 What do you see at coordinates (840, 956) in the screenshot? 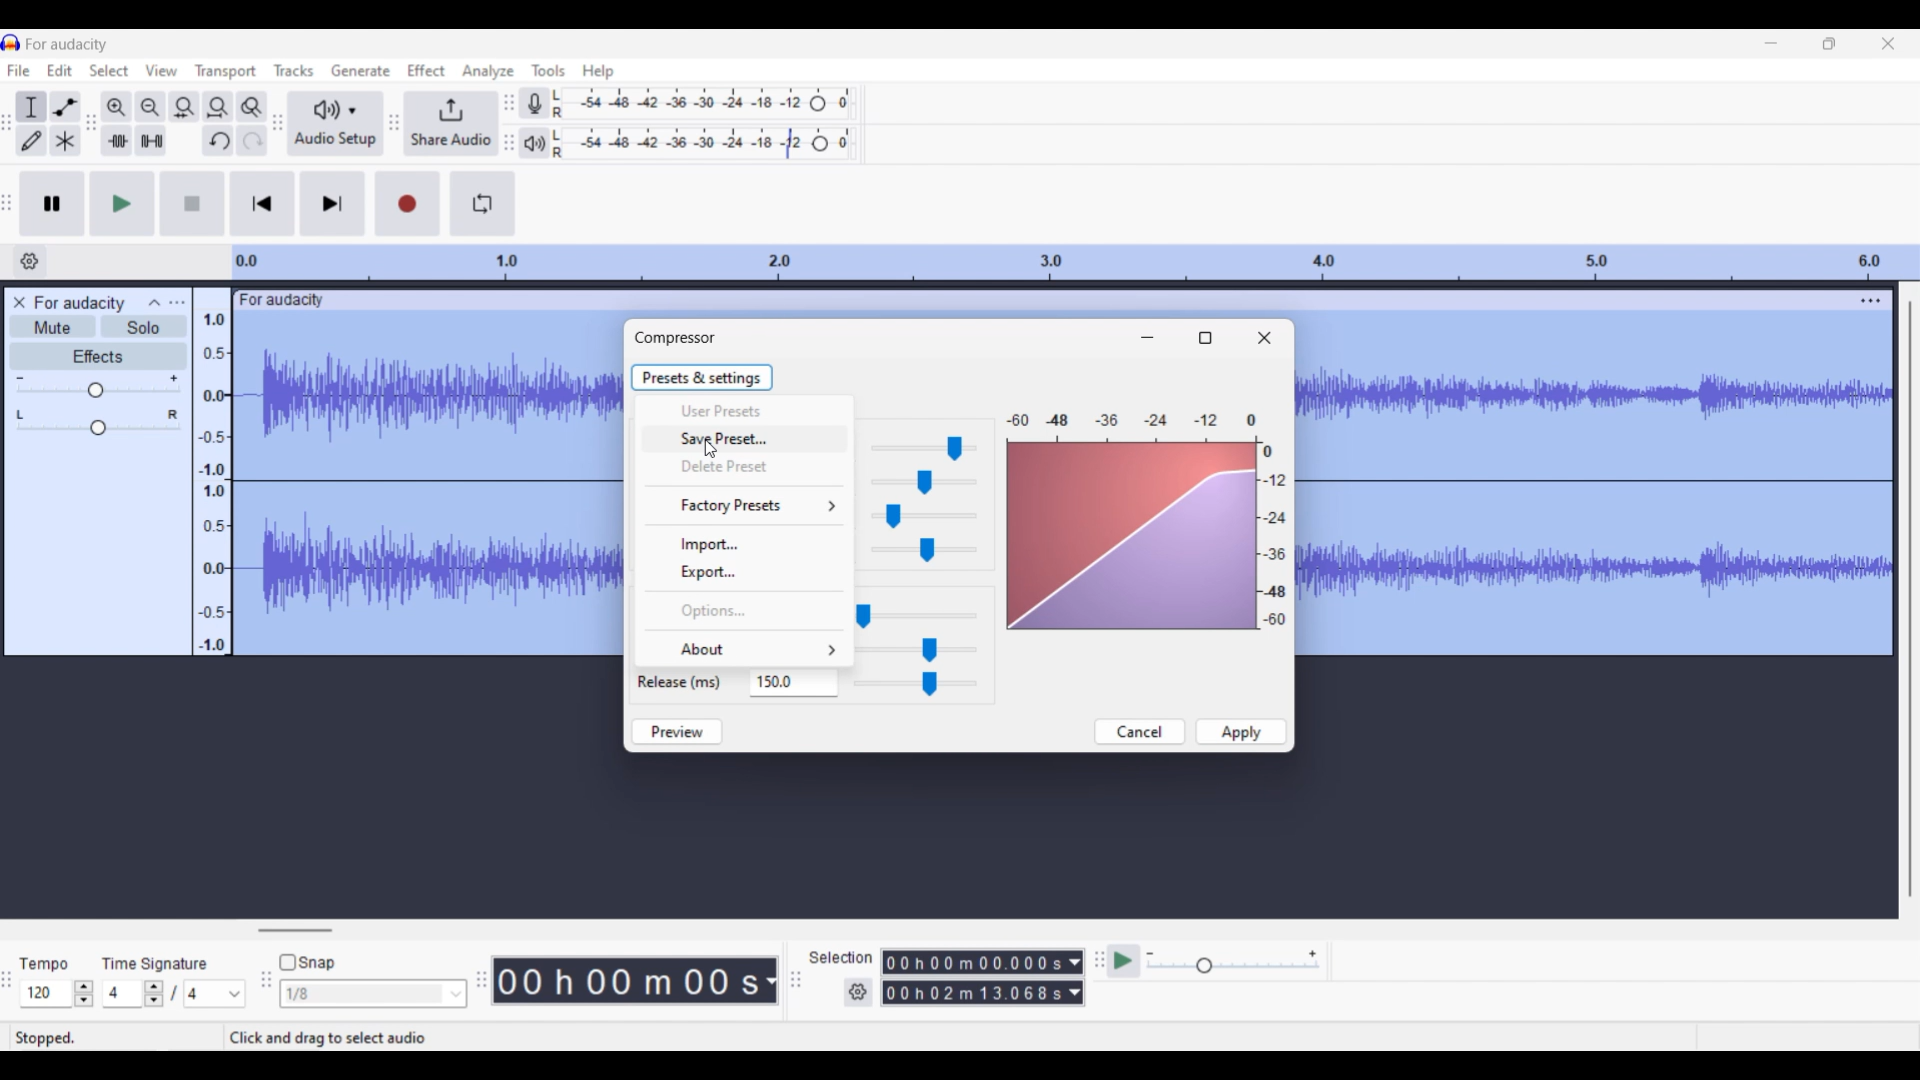
I see `Indicates selection settings` at bounding box center [840, 956].